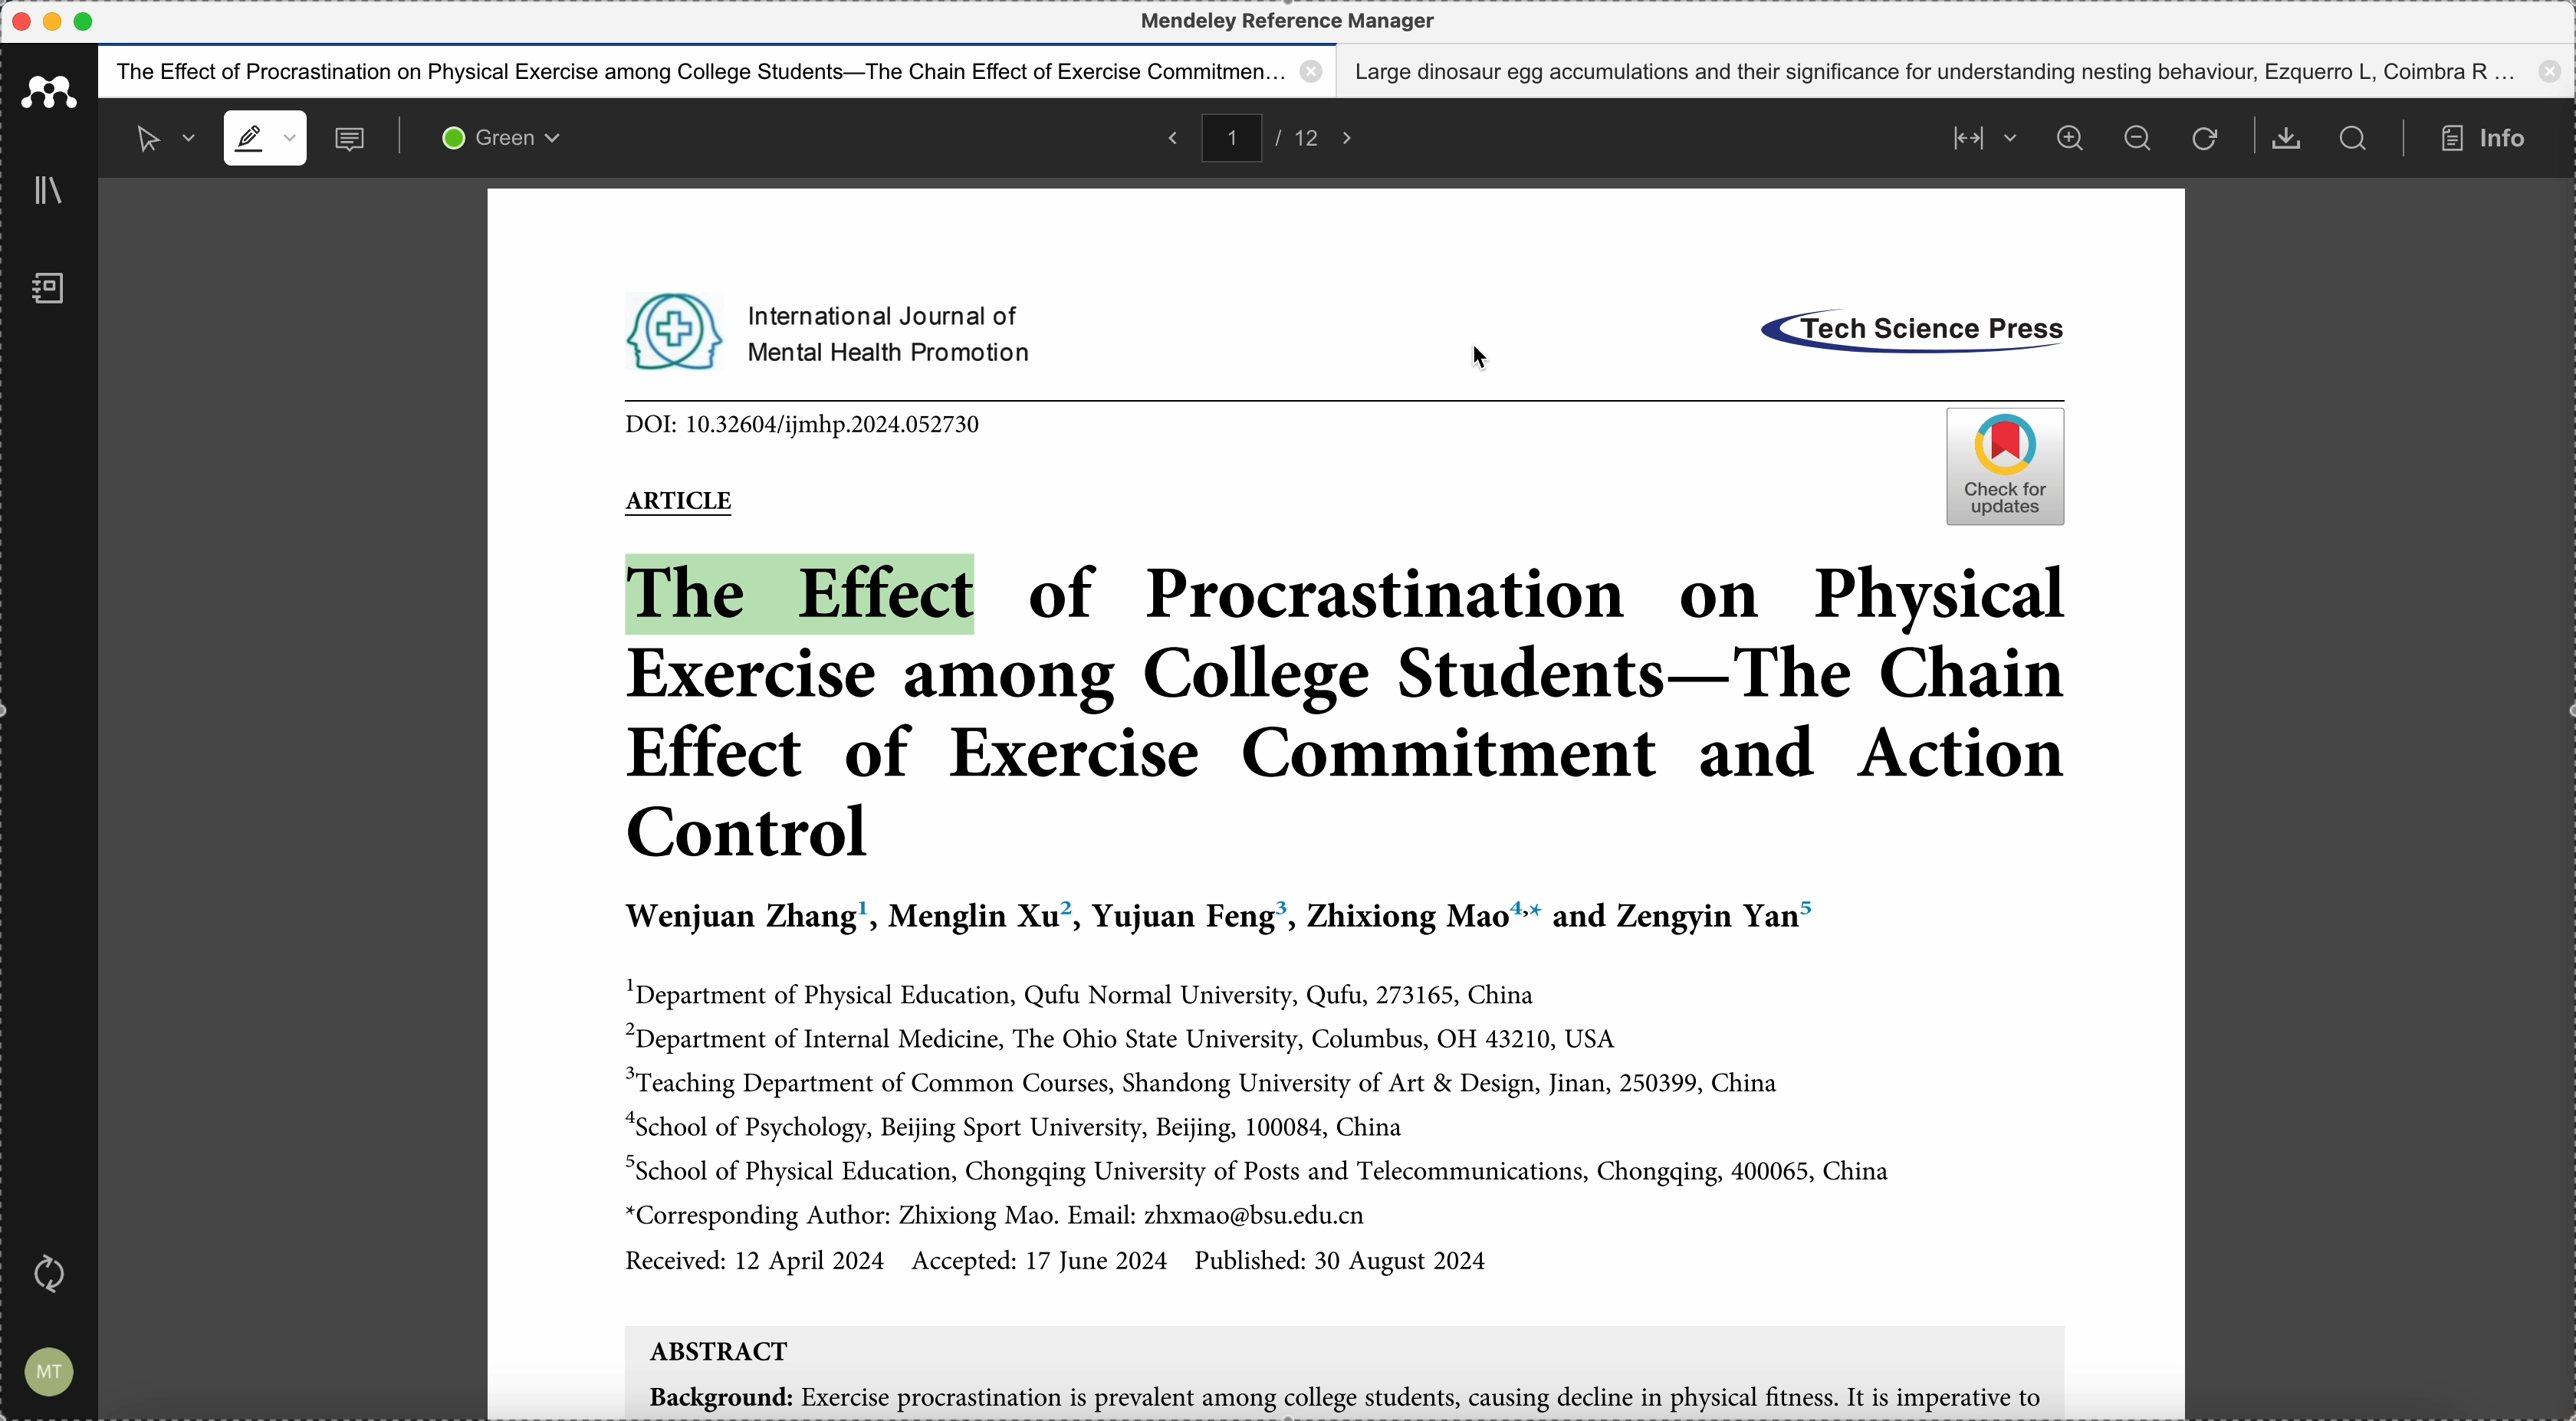 The image size is (2576, 1421). What do you see at coordinates (19, 22) in the screenshot?
I see `close program` at bounding box center [19, 22].